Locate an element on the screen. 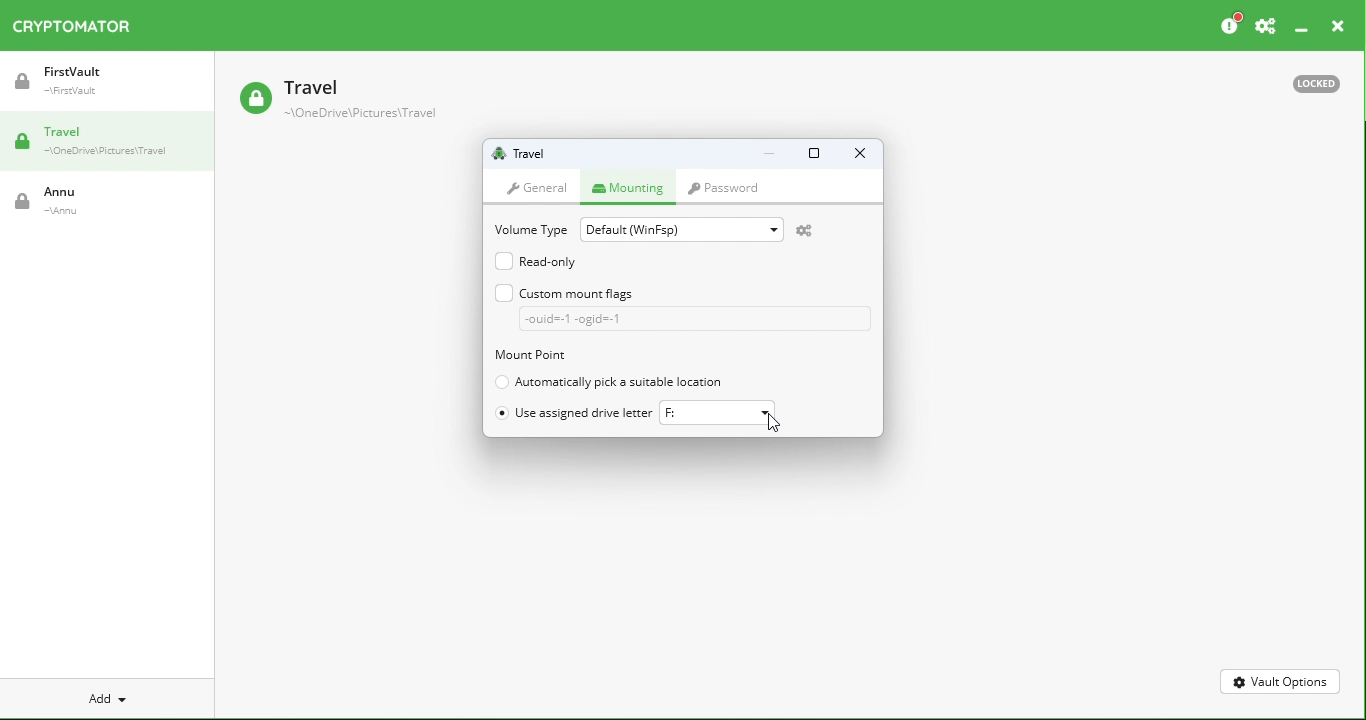 The width and height of the screenshot is (1366, 720). Open virtual drive preferences to change default settings is located at coordinates (813, 231).